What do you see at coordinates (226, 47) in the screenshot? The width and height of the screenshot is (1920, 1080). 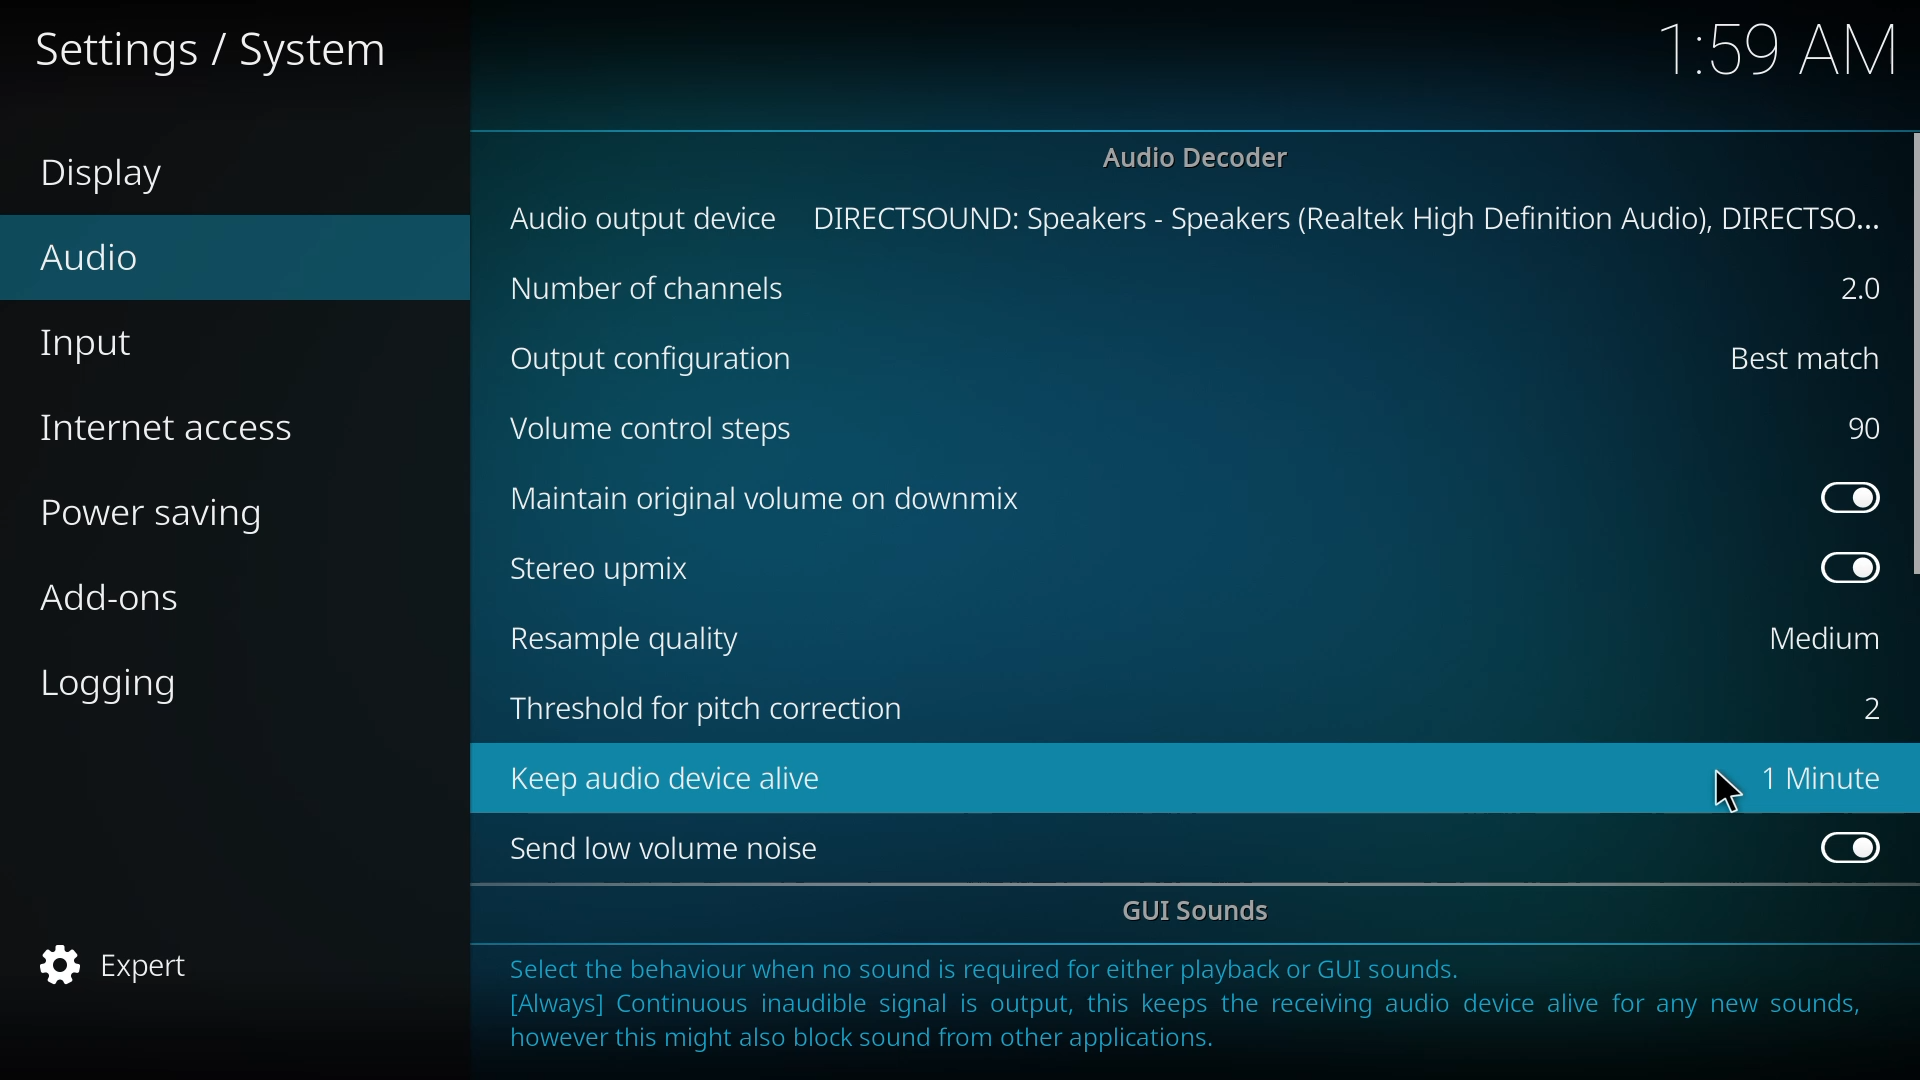 I see `settings system` at bounding box center [226, 47].